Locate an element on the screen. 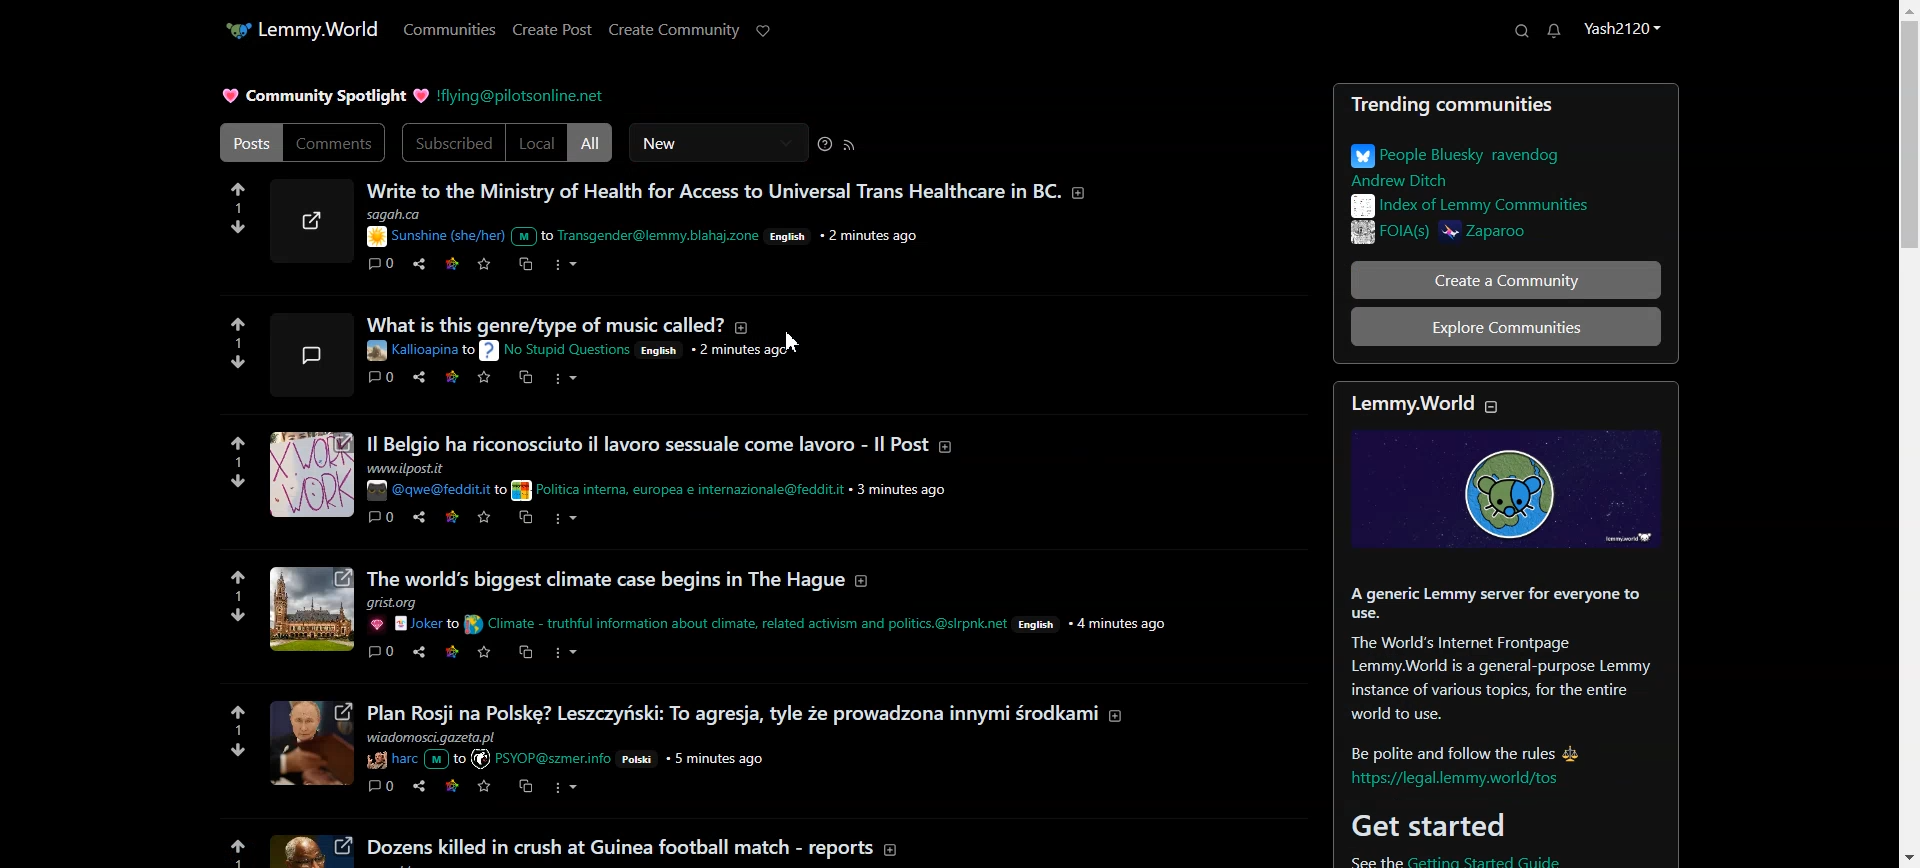 Image resolution: width=1920 pixels, height=868 pixels. comment is located at coordinates (380, 787).